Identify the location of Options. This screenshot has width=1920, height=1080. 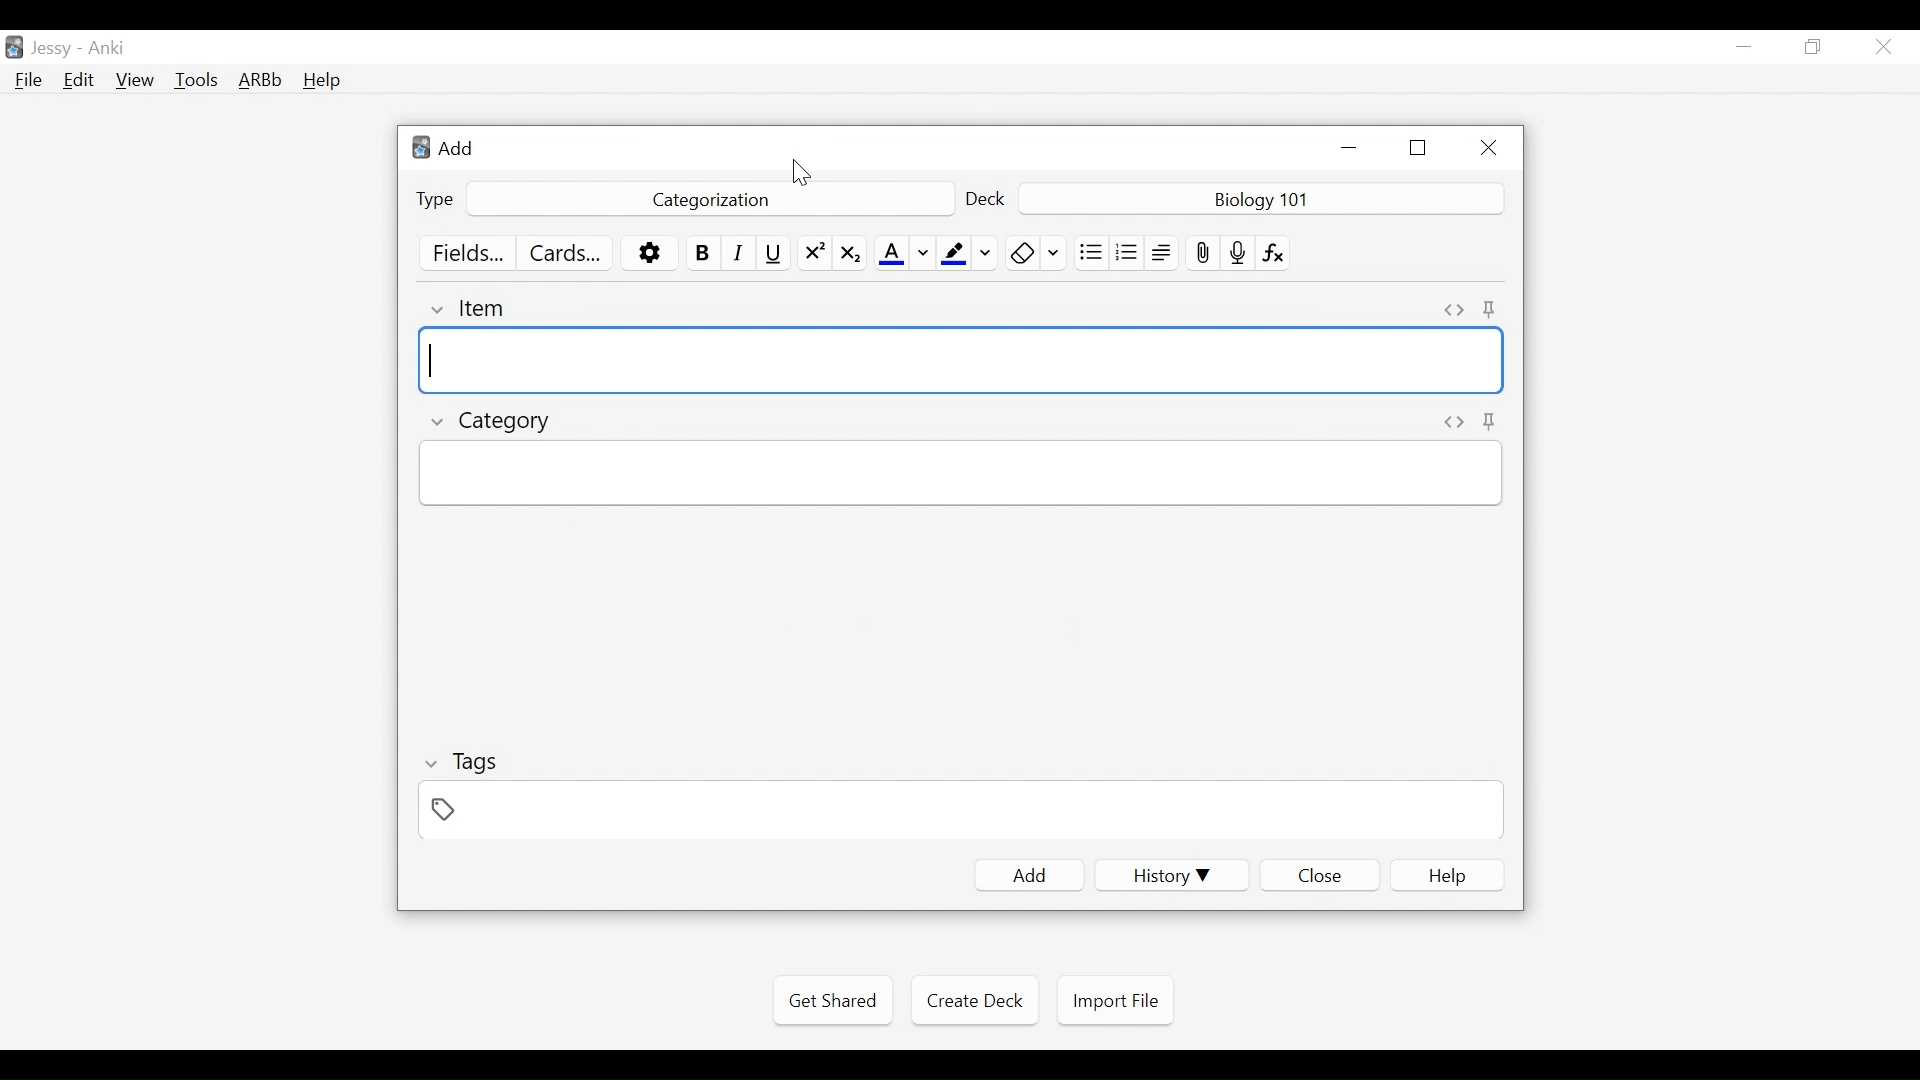
(649, 254).